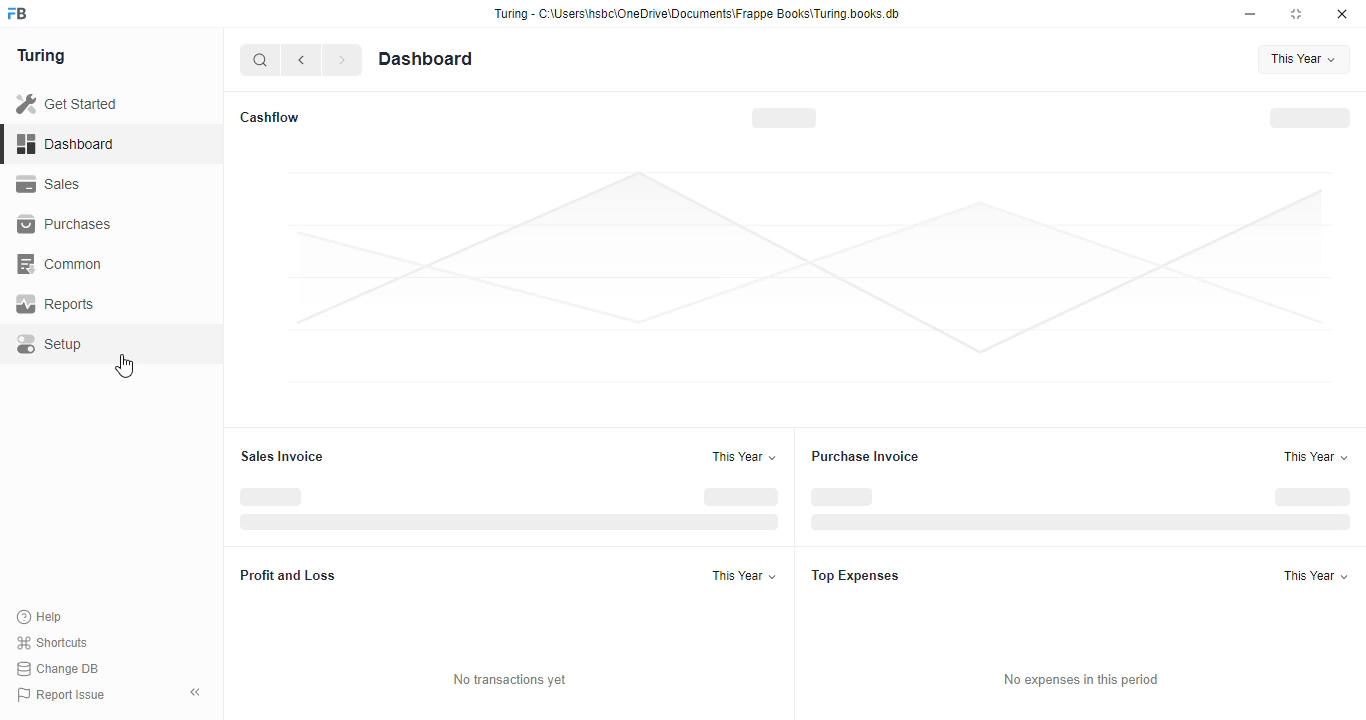 The height and width of the screenshot is (720, 1366). What do you see at coordinates (61, 695) in the screenshot?
I see `report issue` at bounding box center [61, 695].